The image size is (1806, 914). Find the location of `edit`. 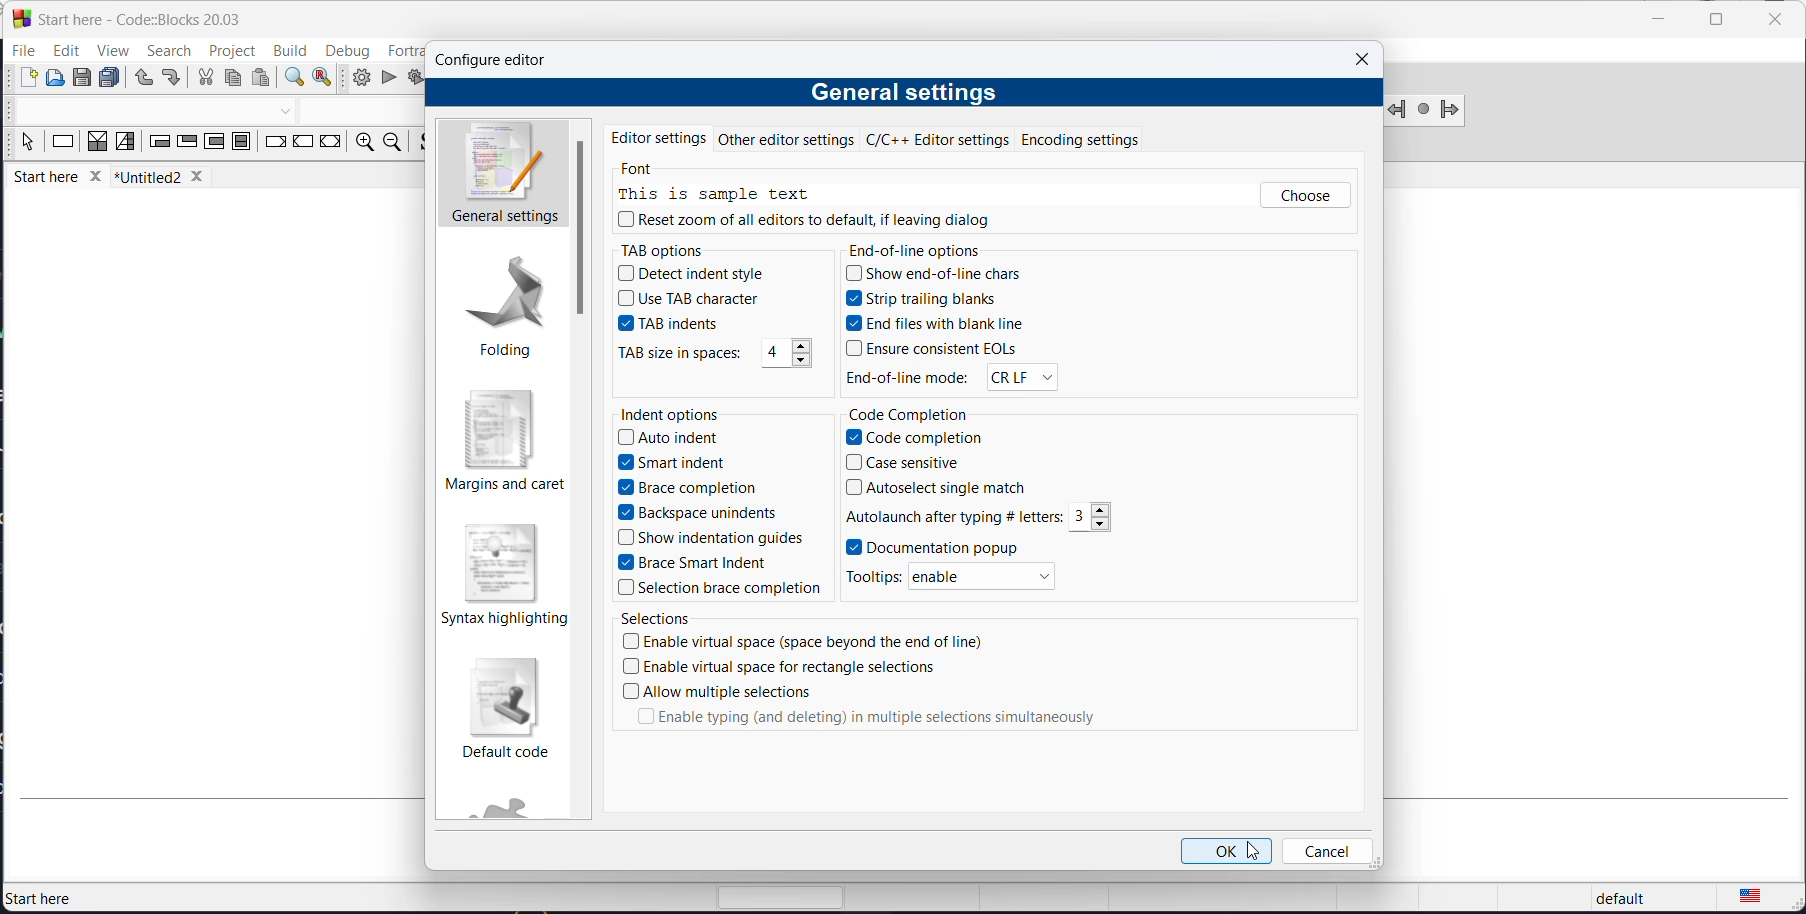

edit is located at coordinates (66, 50).